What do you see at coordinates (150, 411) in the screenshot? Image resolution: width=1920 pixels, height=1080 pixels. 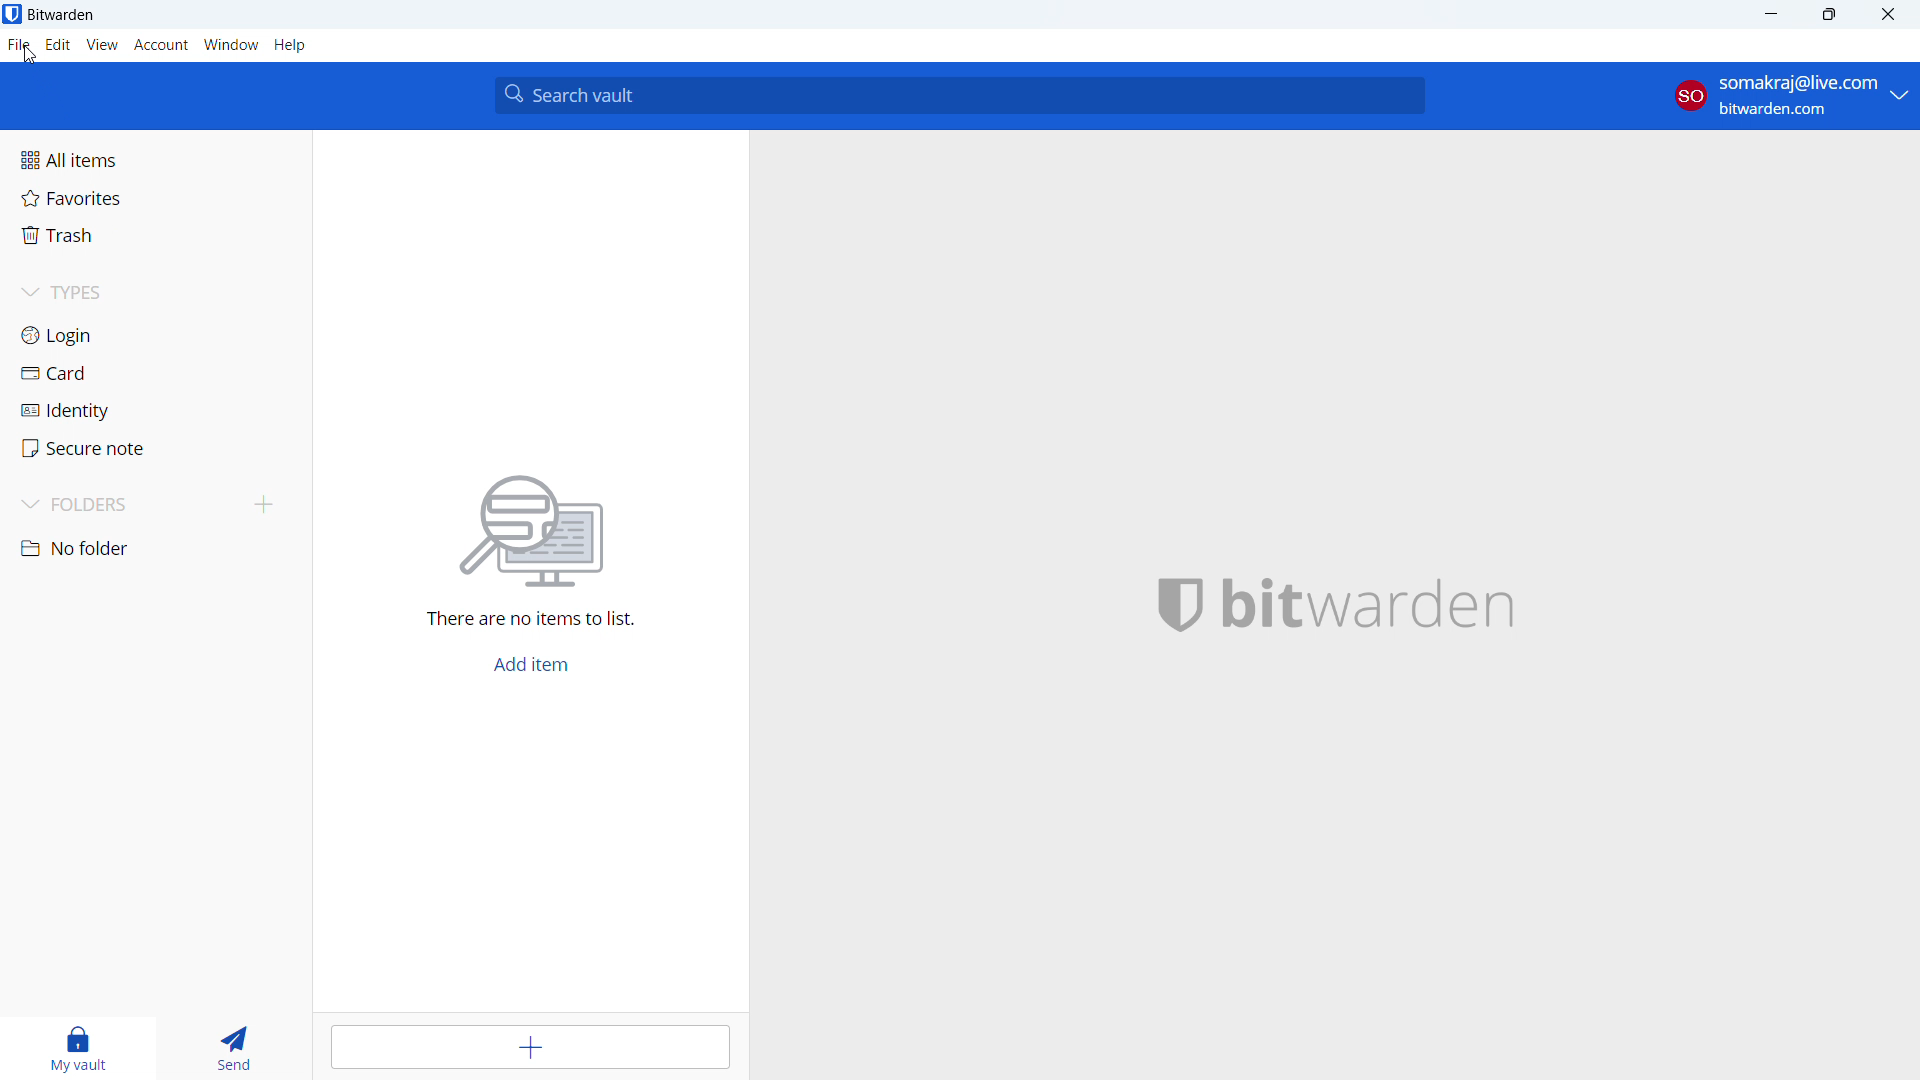 I see `identity` at bounding box center [150, 411].